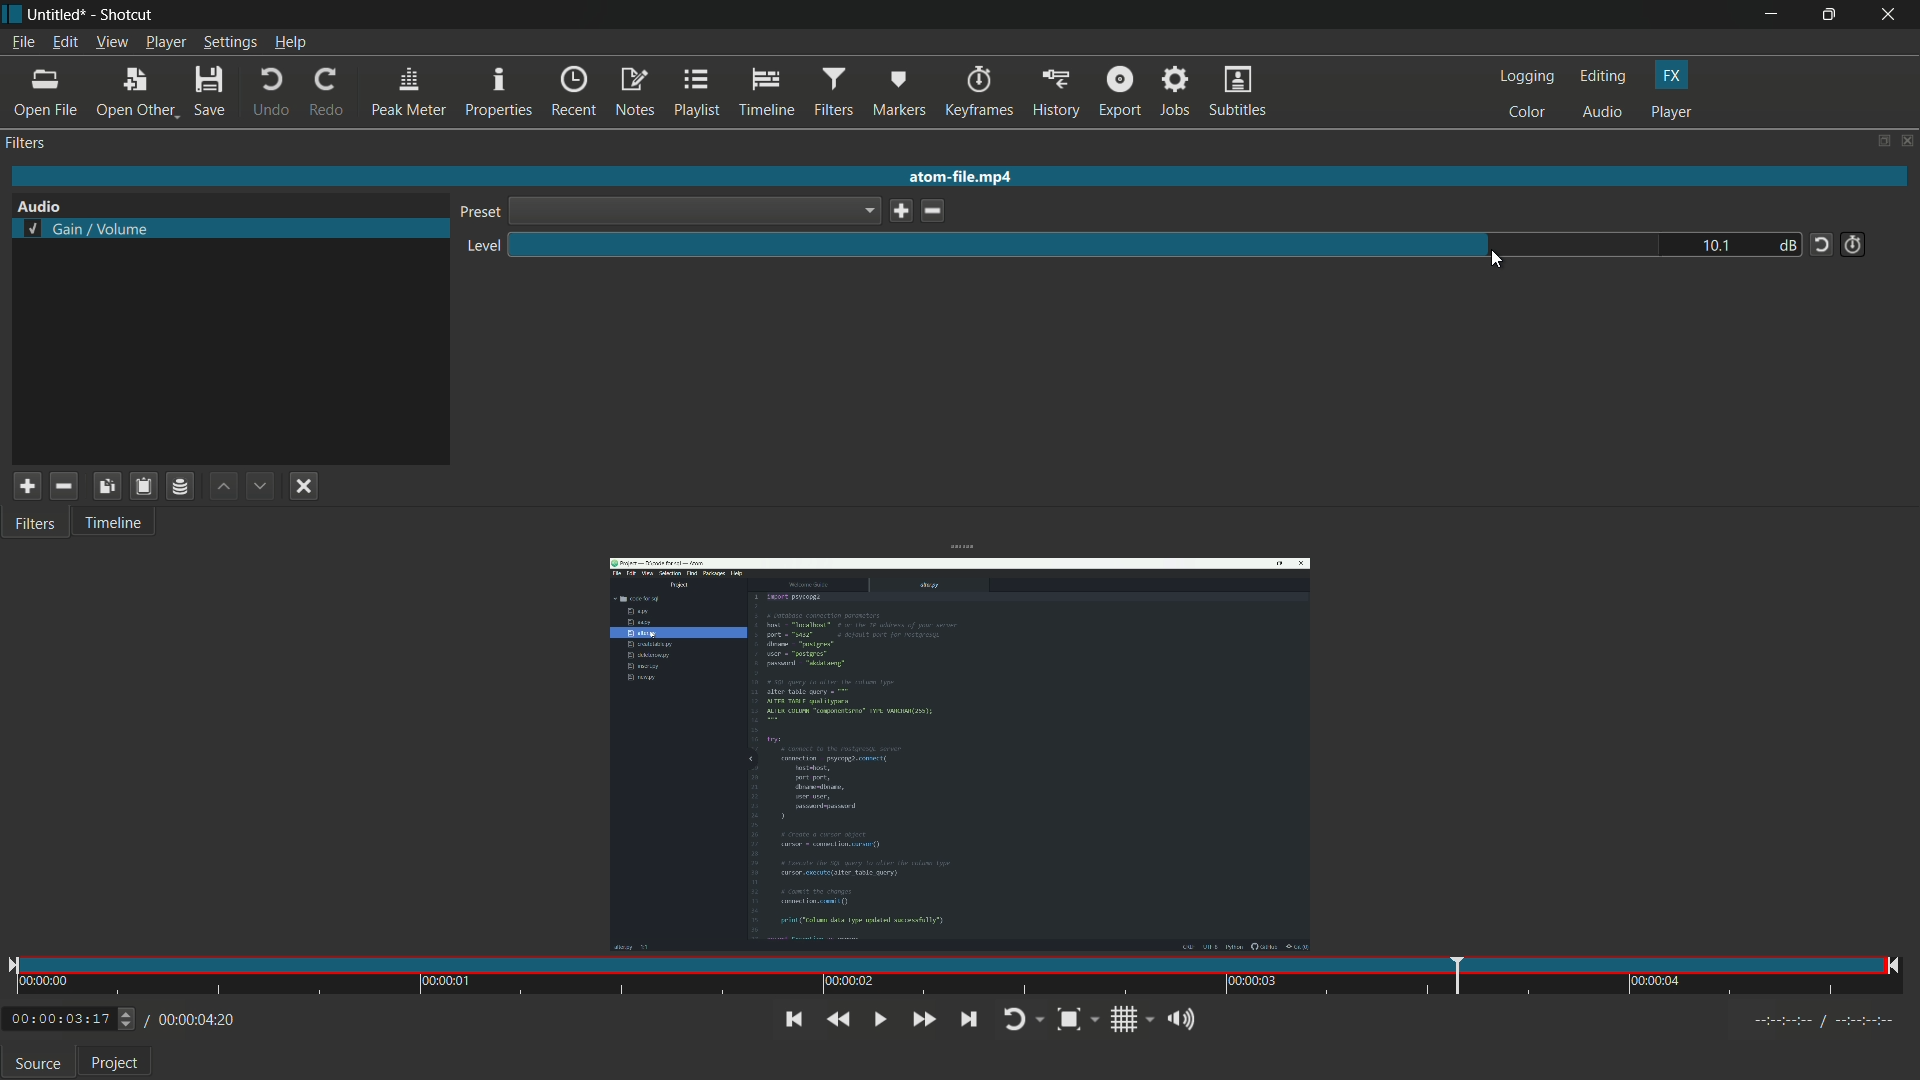 This screenshot has width=1920, height=1080. I want to click on maximize, so click(1829, 15).